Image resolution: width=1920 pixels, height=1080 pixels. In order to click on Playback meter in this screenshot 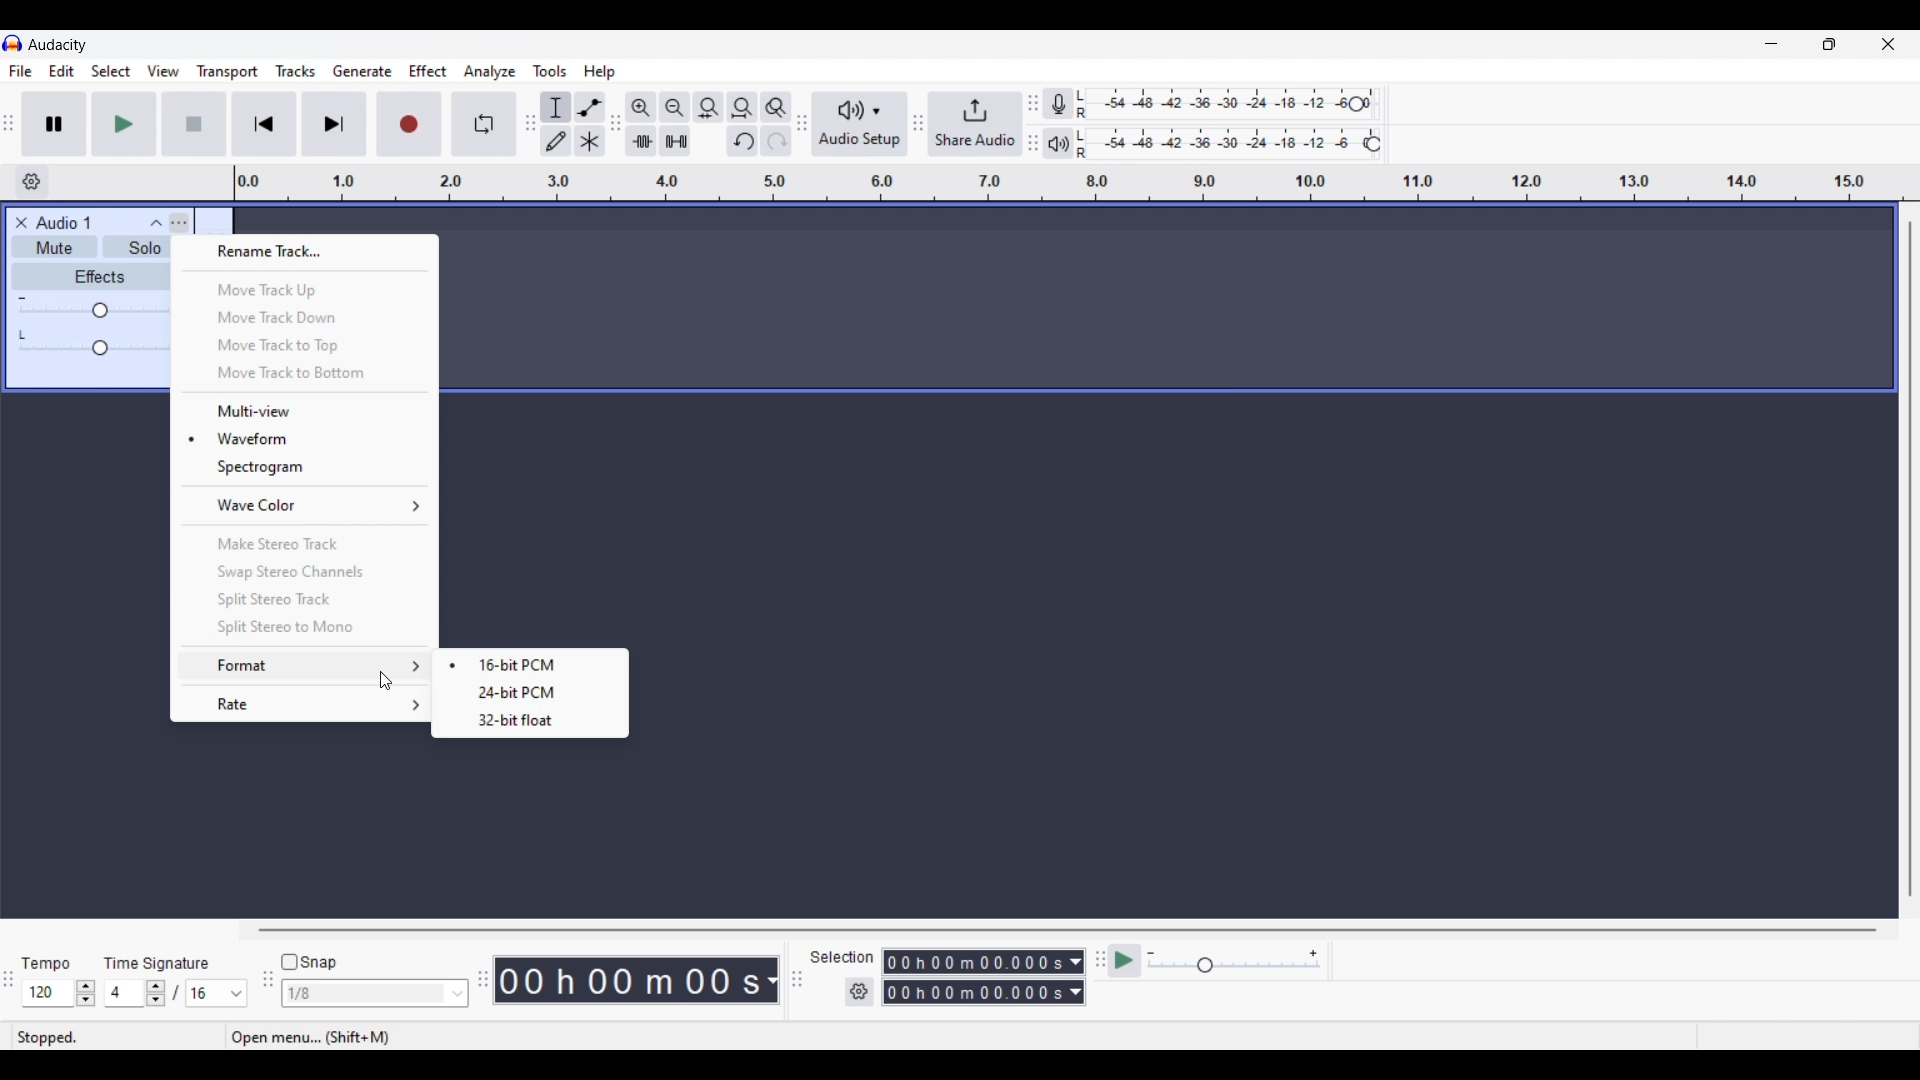, I will do `click(1068, 143)`.